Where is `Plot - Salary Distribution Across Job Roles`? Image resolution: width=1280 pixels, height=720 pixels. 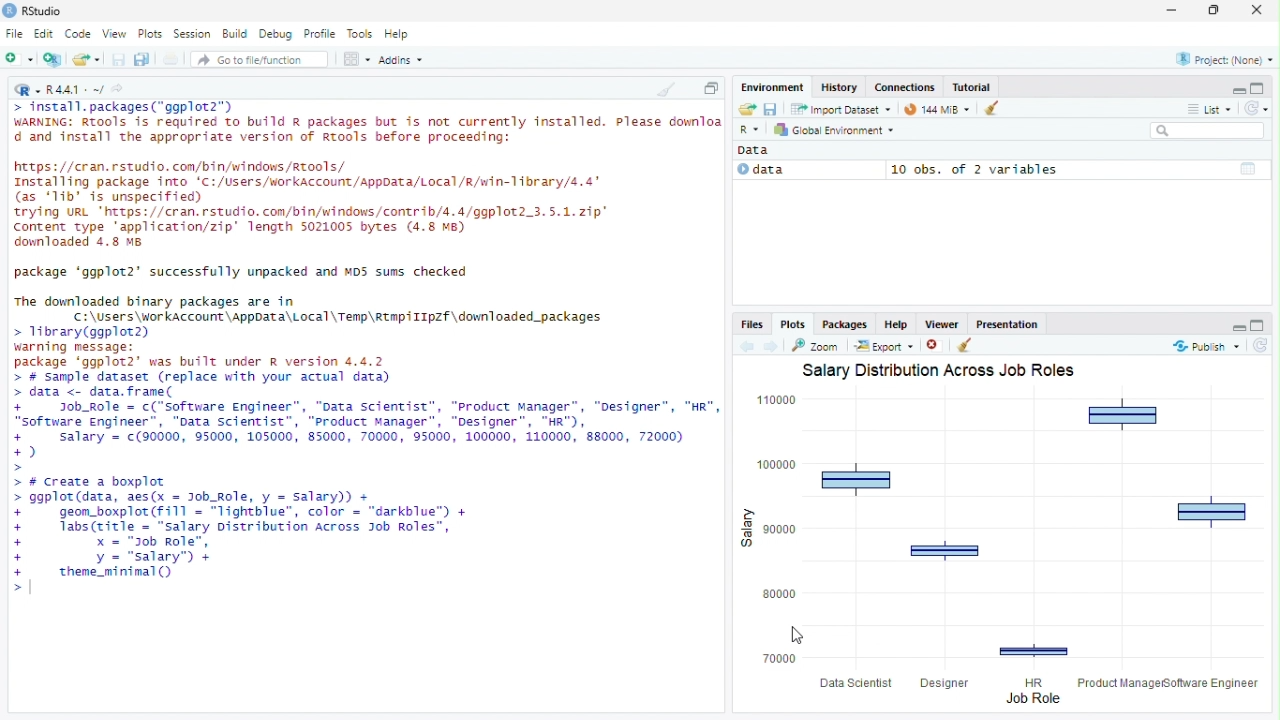 Plot - Salary Distribution Across Job Roles is located at coordinates (1008, 536).